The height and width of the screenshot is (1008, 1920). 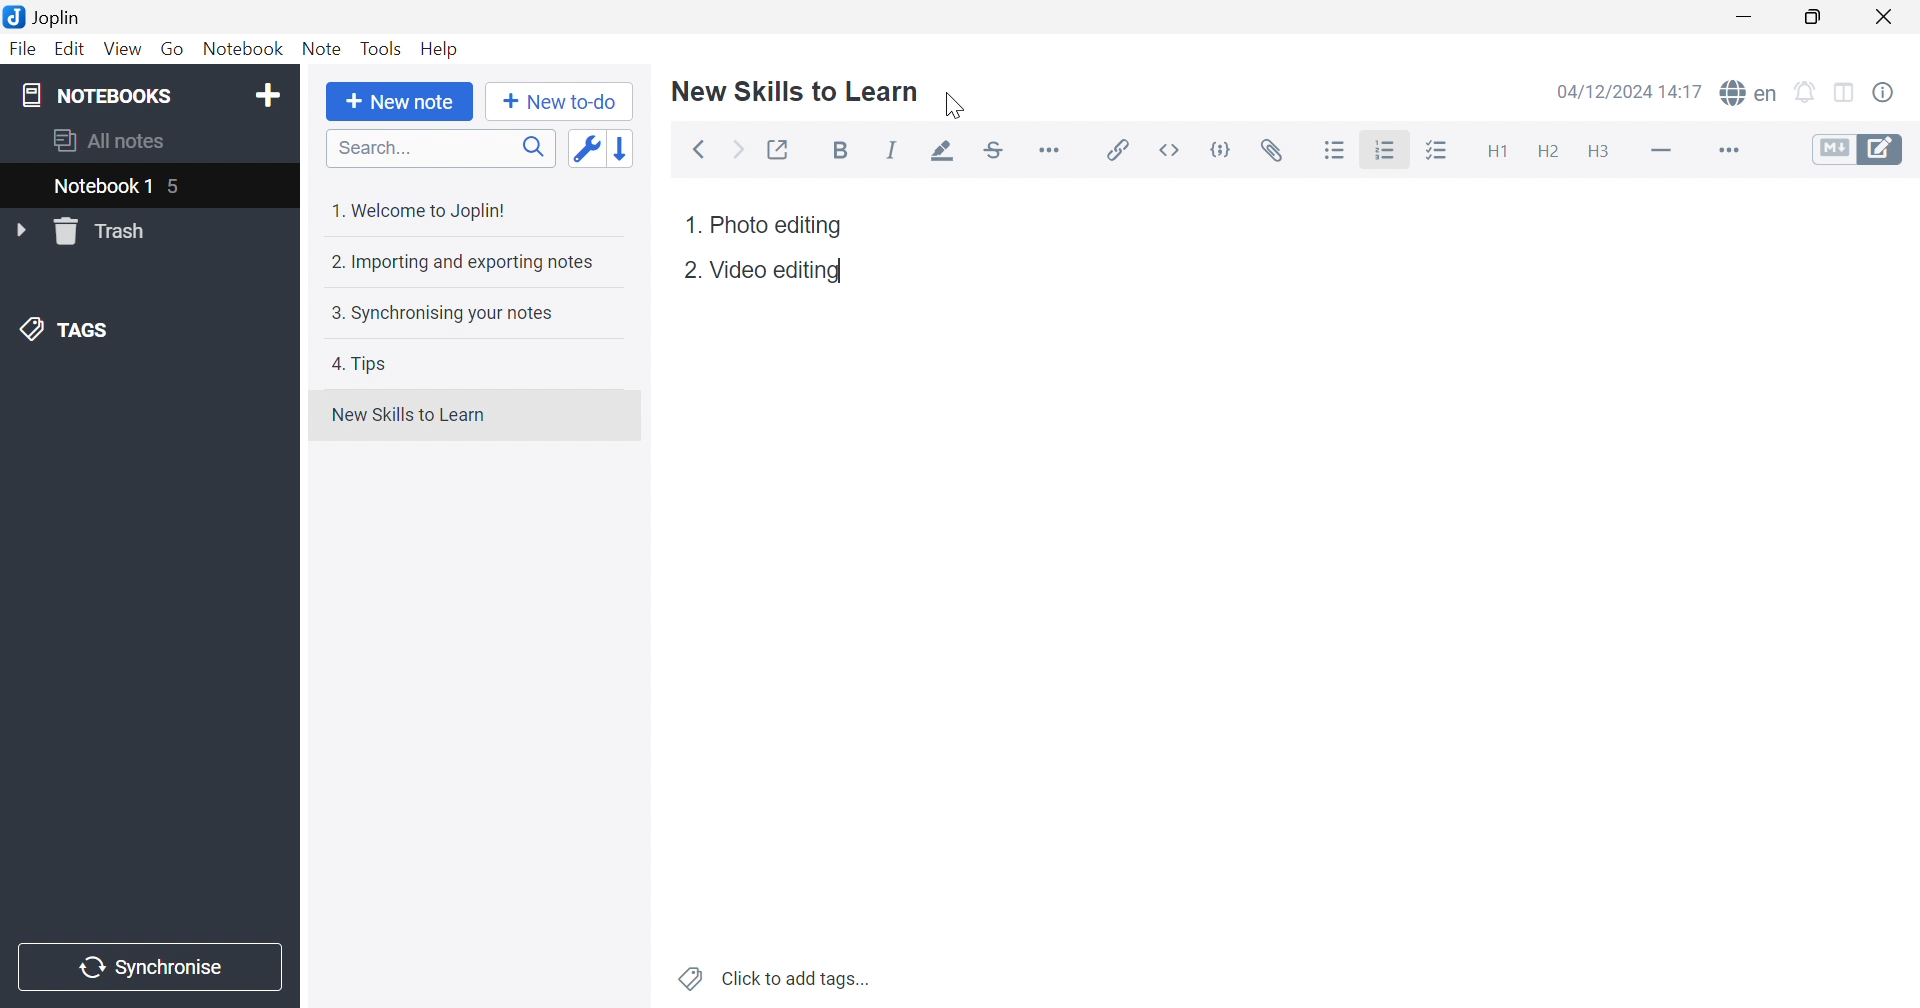 I want to click on Attach file, so click(x=1272, y=151).